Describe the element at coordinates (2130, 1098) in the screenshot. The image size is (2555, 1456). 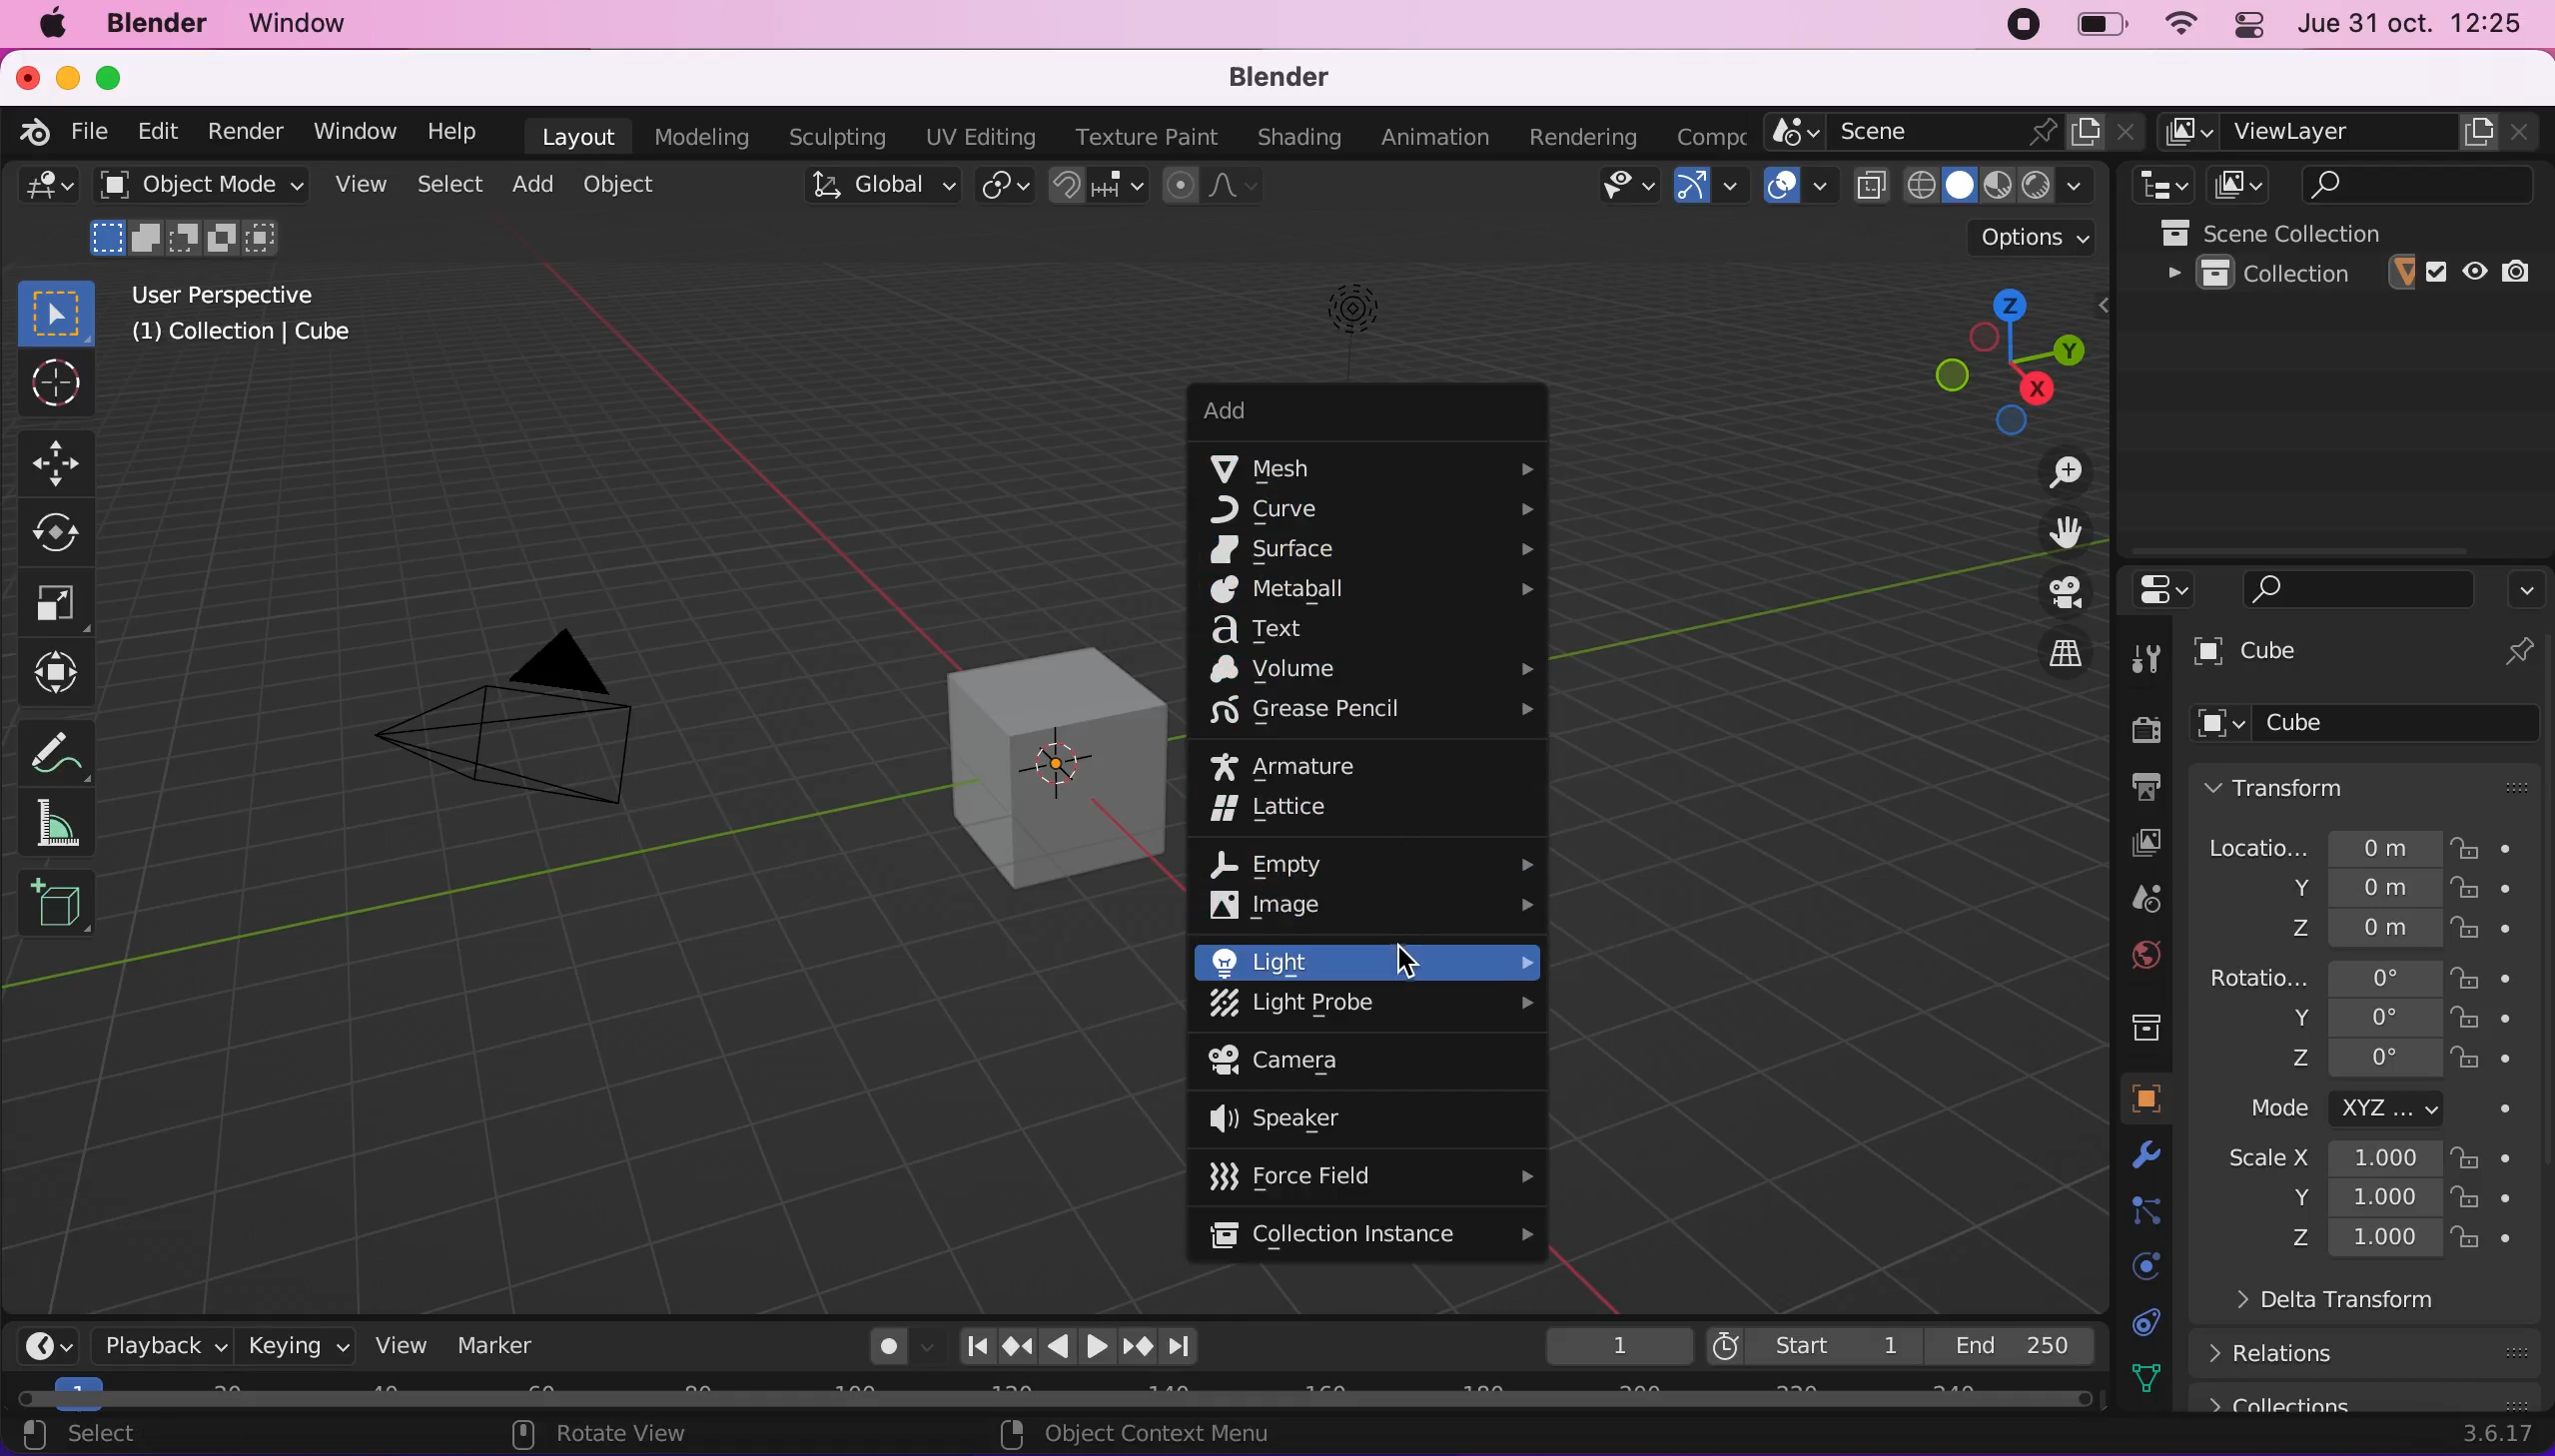
I see `object` at that location.